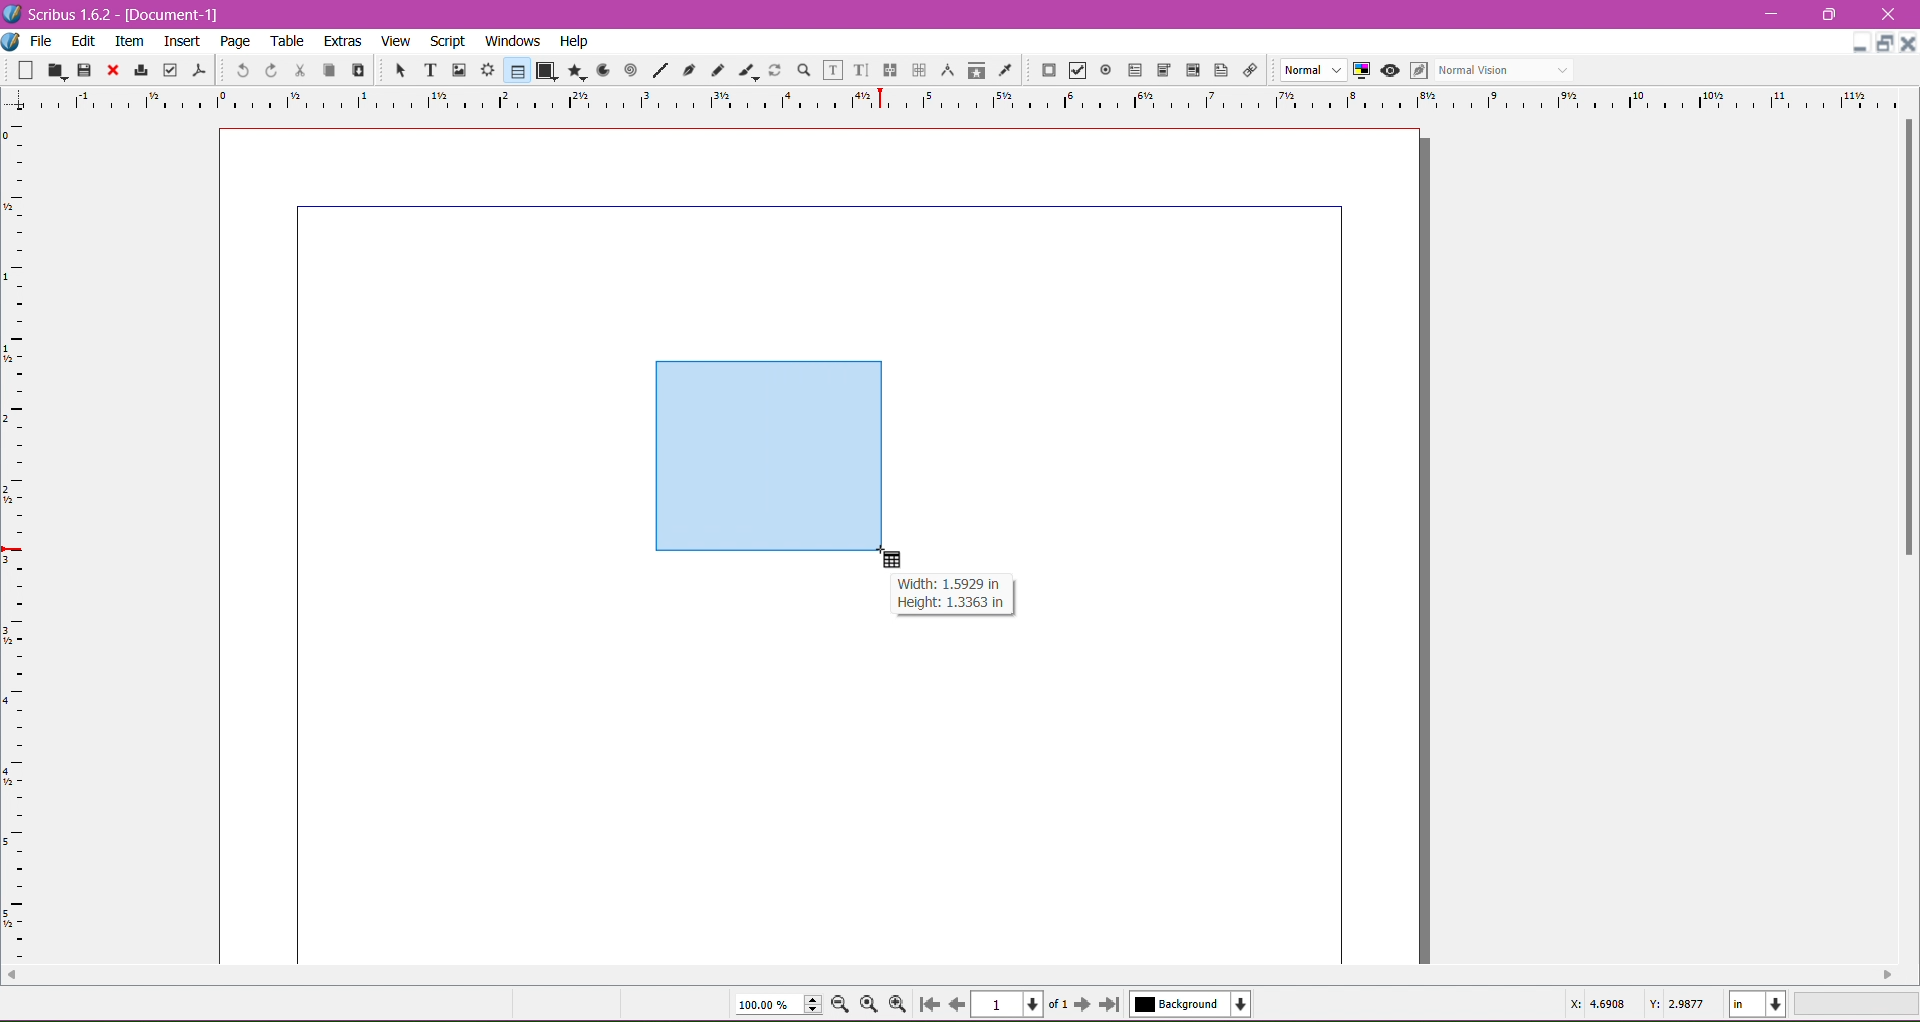 This screenshot has height=1022, width=1920. Describe the element at coordinates (717, 71) in the screenshot. I see `Freehand Line` at that location.